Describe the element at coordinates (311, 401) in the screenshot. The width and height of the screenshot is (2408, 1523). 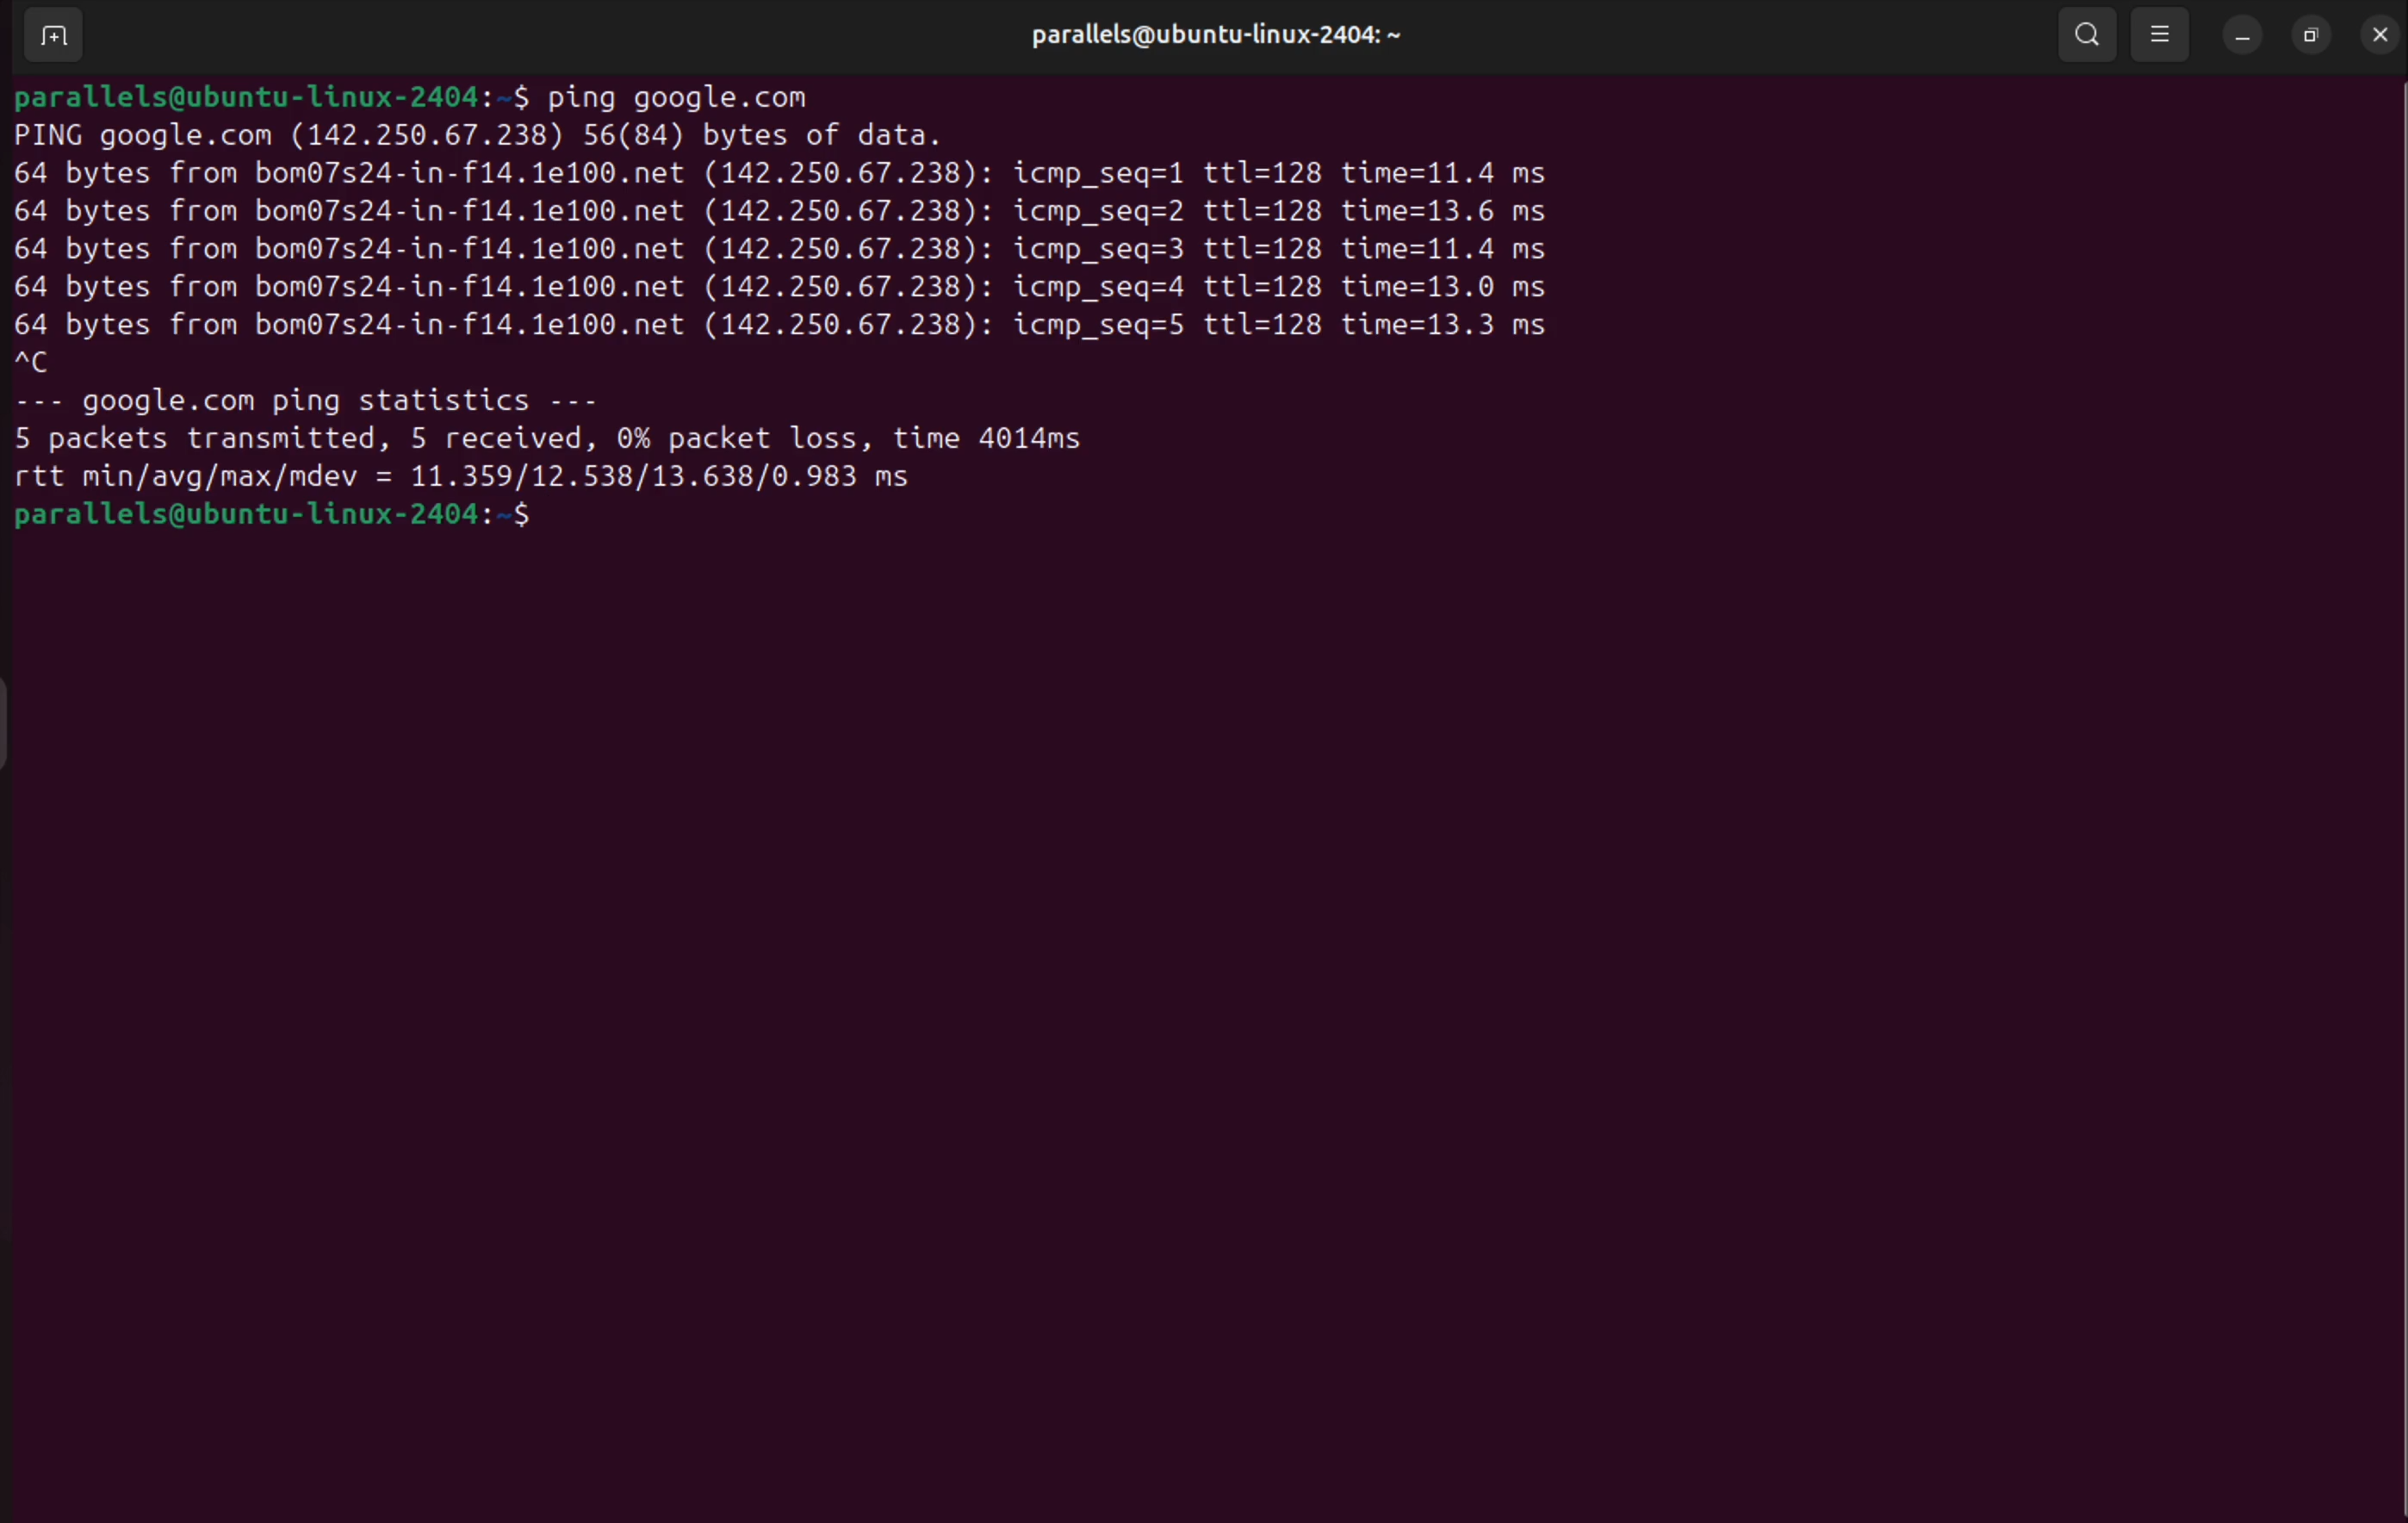
I see `googlr ping statictics` at that location.